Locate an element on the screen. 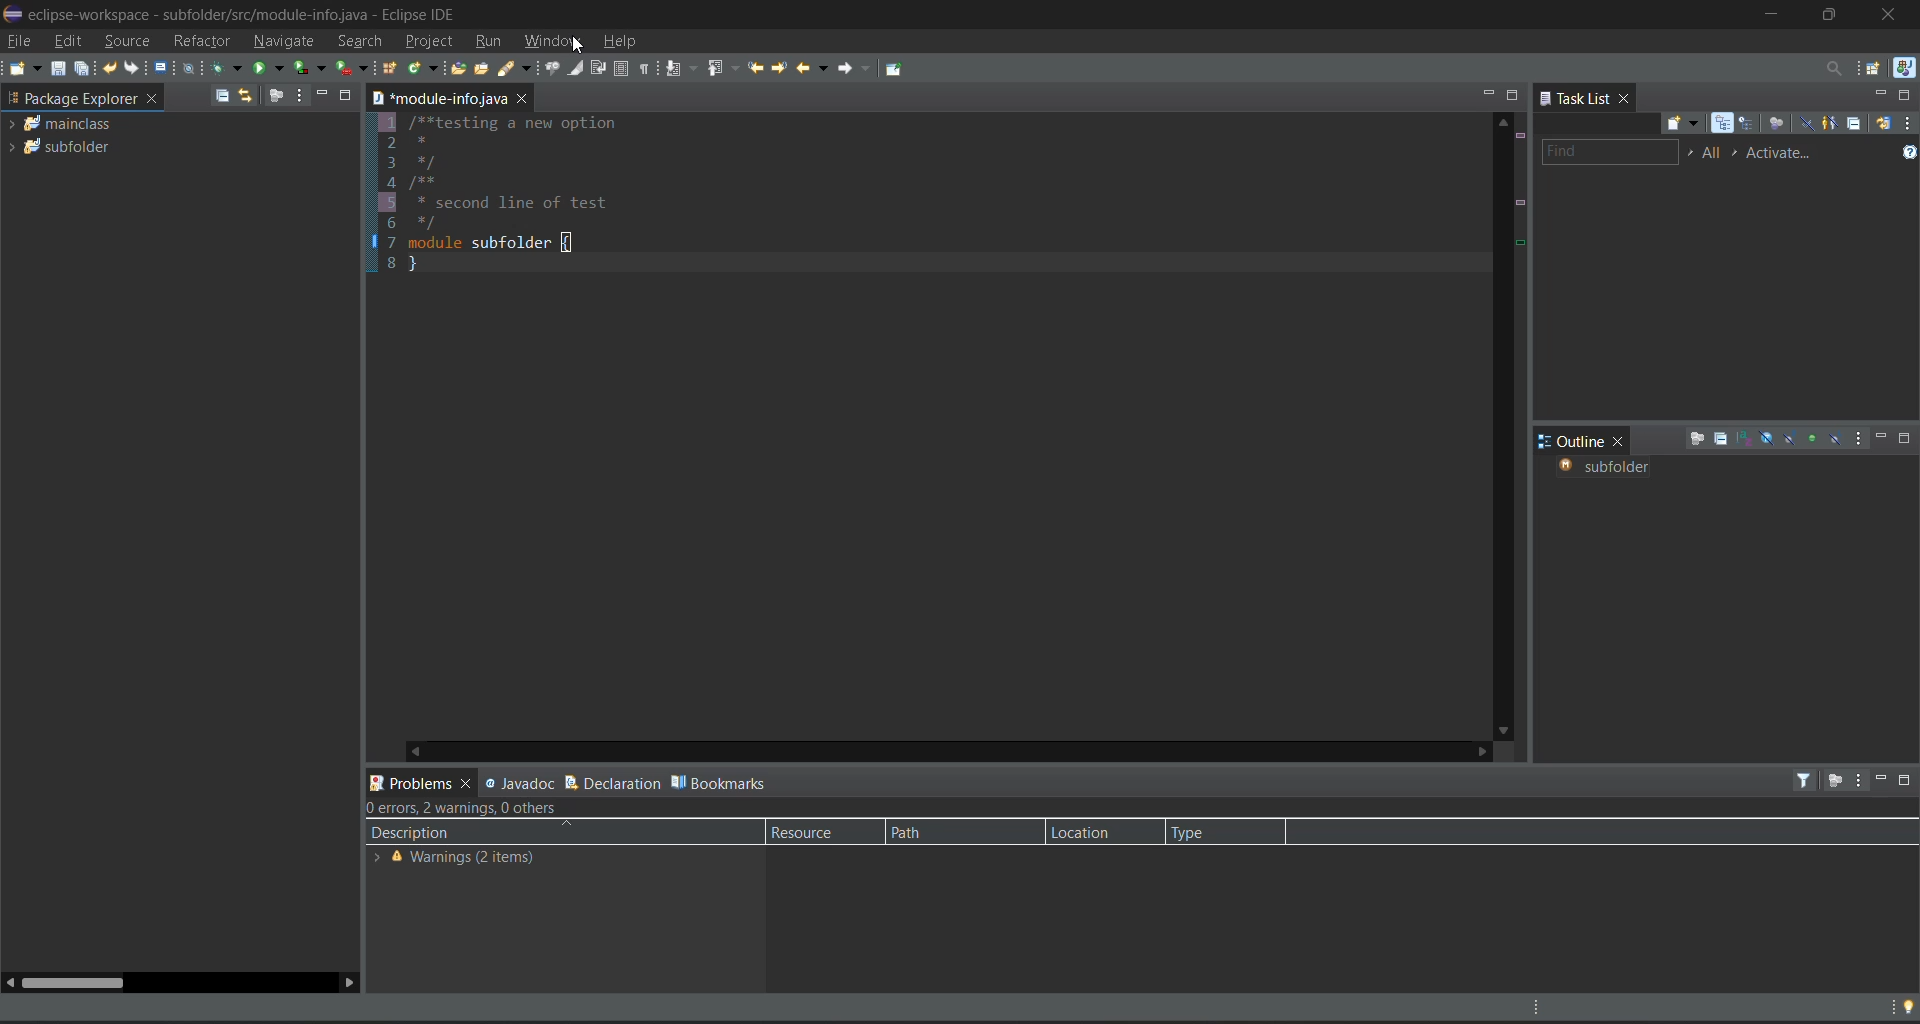 This screenshot has width=1920, height=1024. synchronize changed is located at coordinates (1885, 124).